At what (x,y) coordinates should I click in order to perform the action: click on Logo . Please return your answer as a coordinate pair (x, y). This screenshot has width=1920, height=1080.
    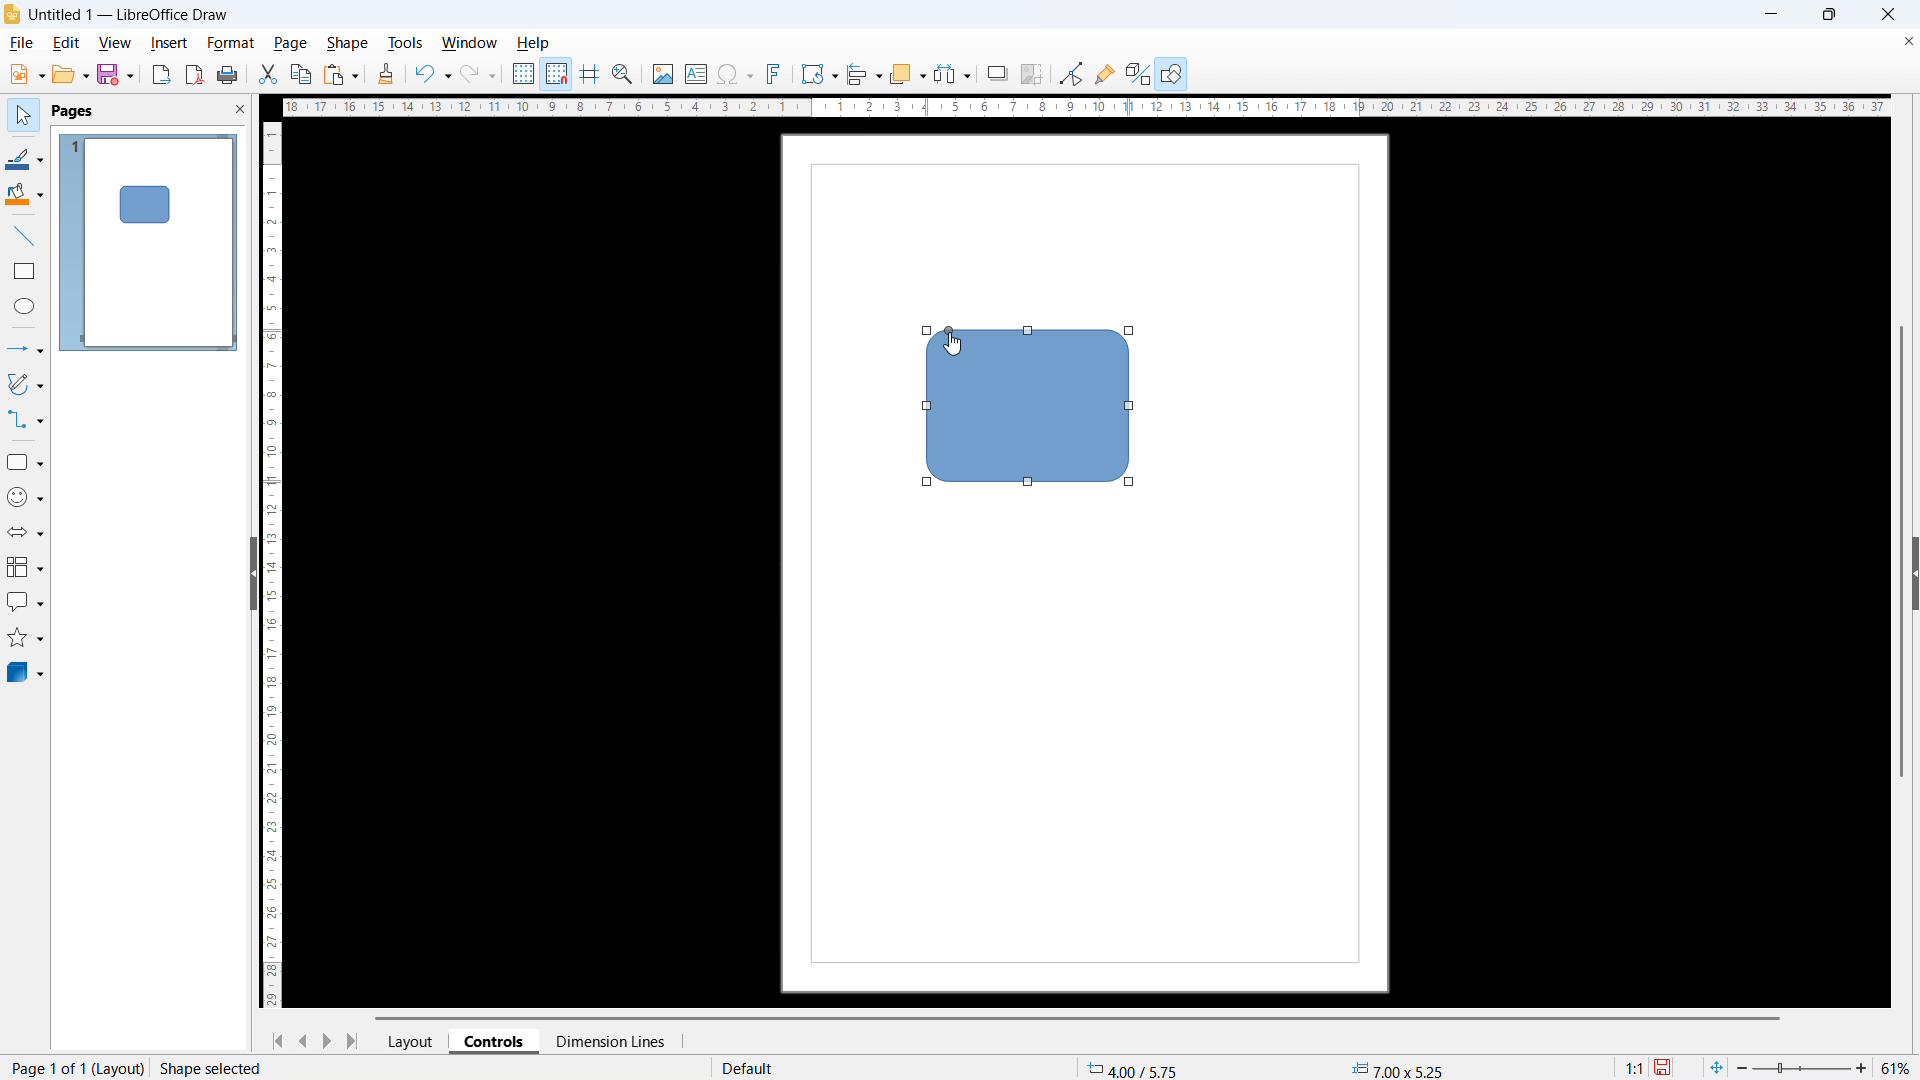
    Looking at the image, I should click on (12, 15).